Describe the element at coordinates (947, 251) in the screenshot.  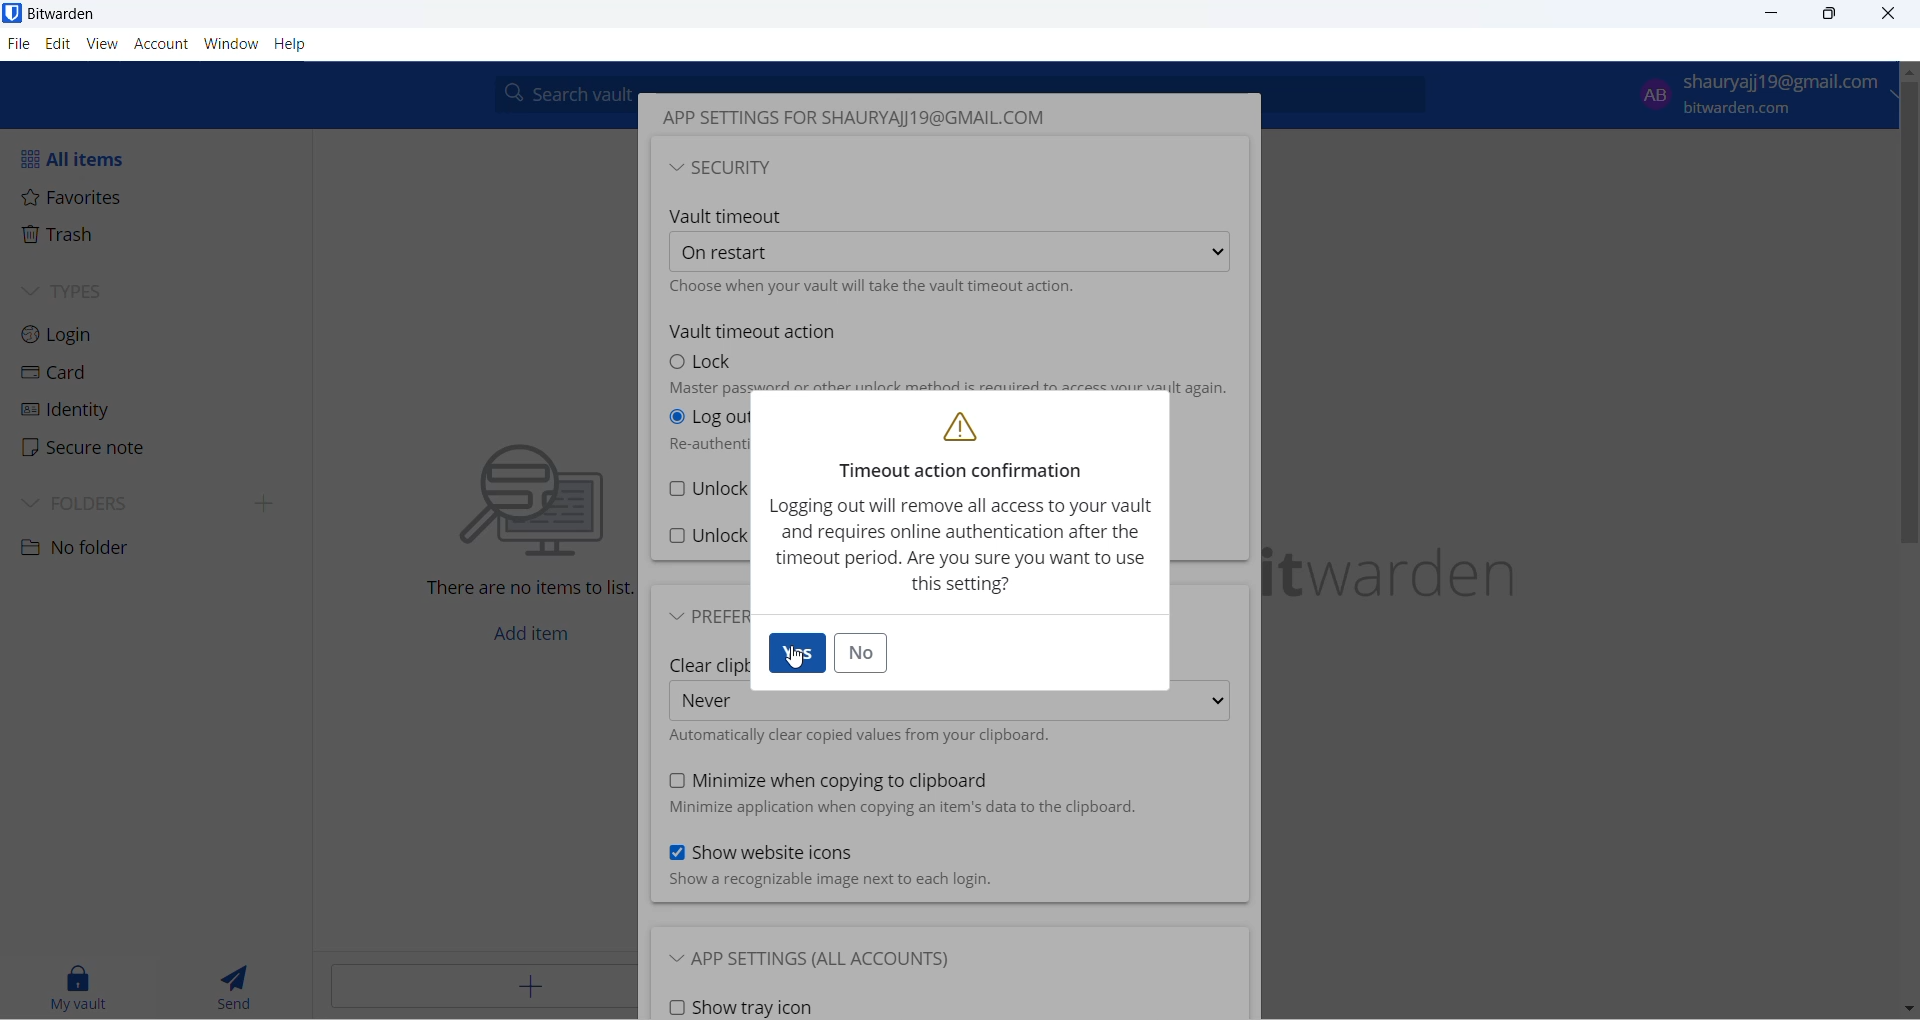
I see `time out options` at that location.